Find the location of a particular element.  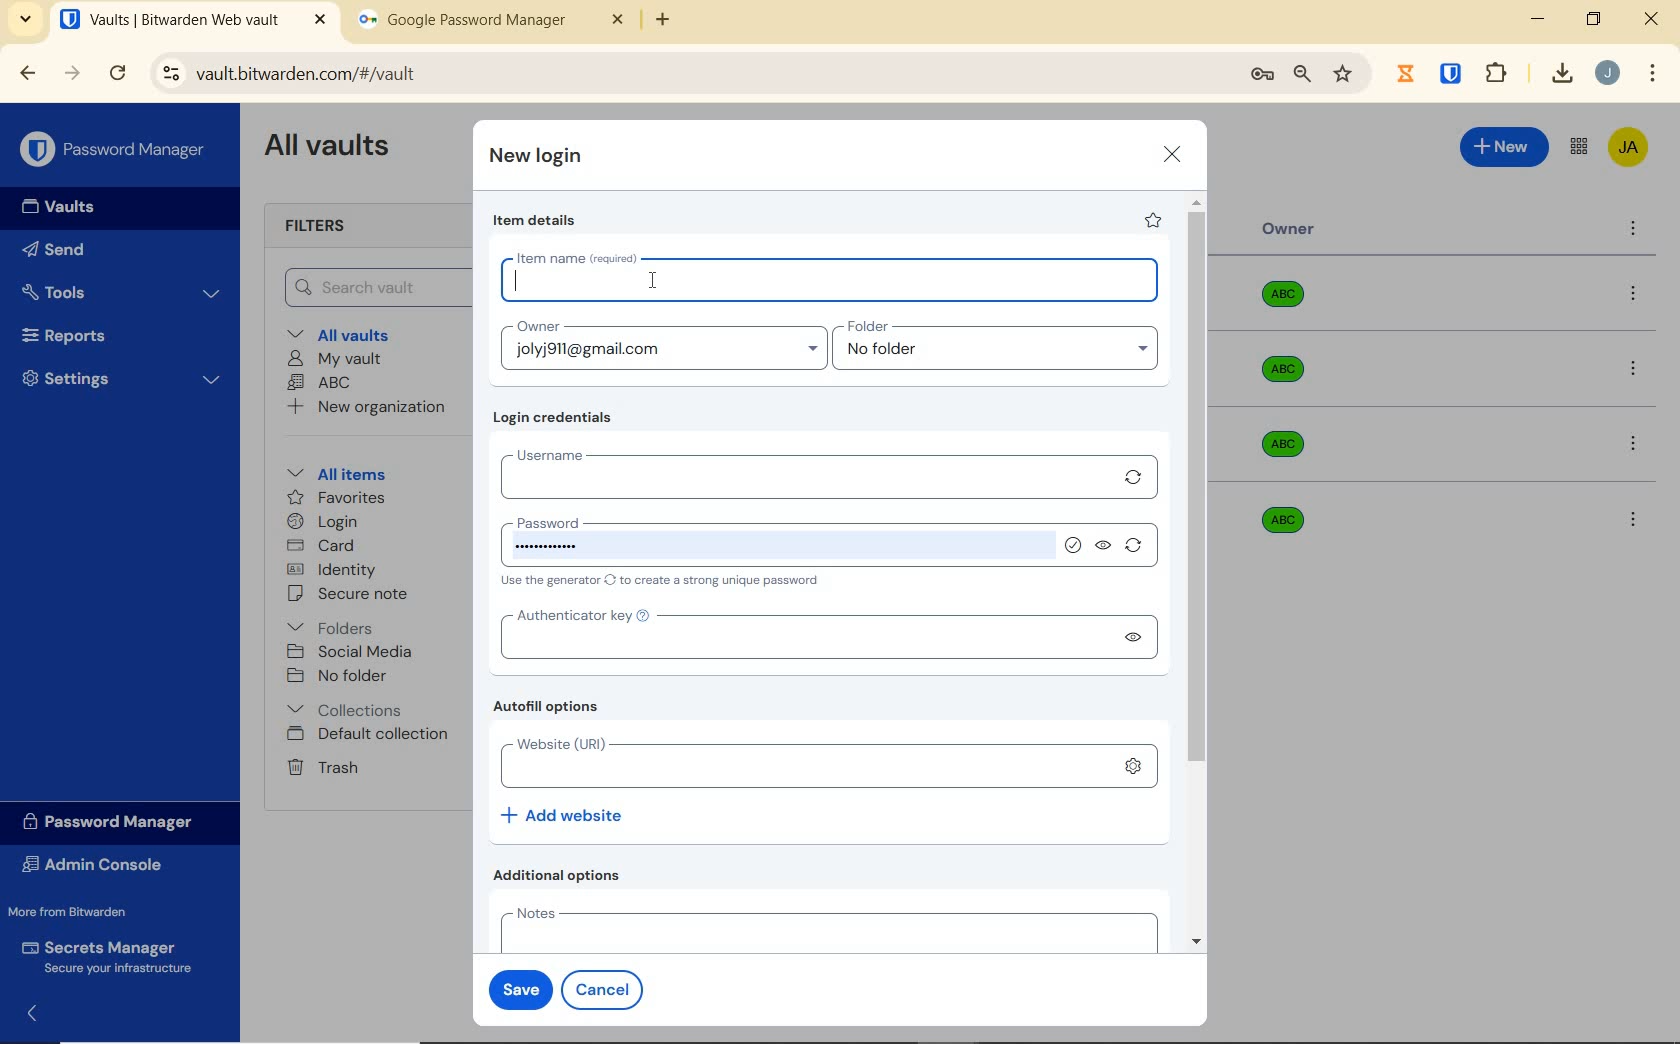

Login credentials is located at coordinates (557, 418).